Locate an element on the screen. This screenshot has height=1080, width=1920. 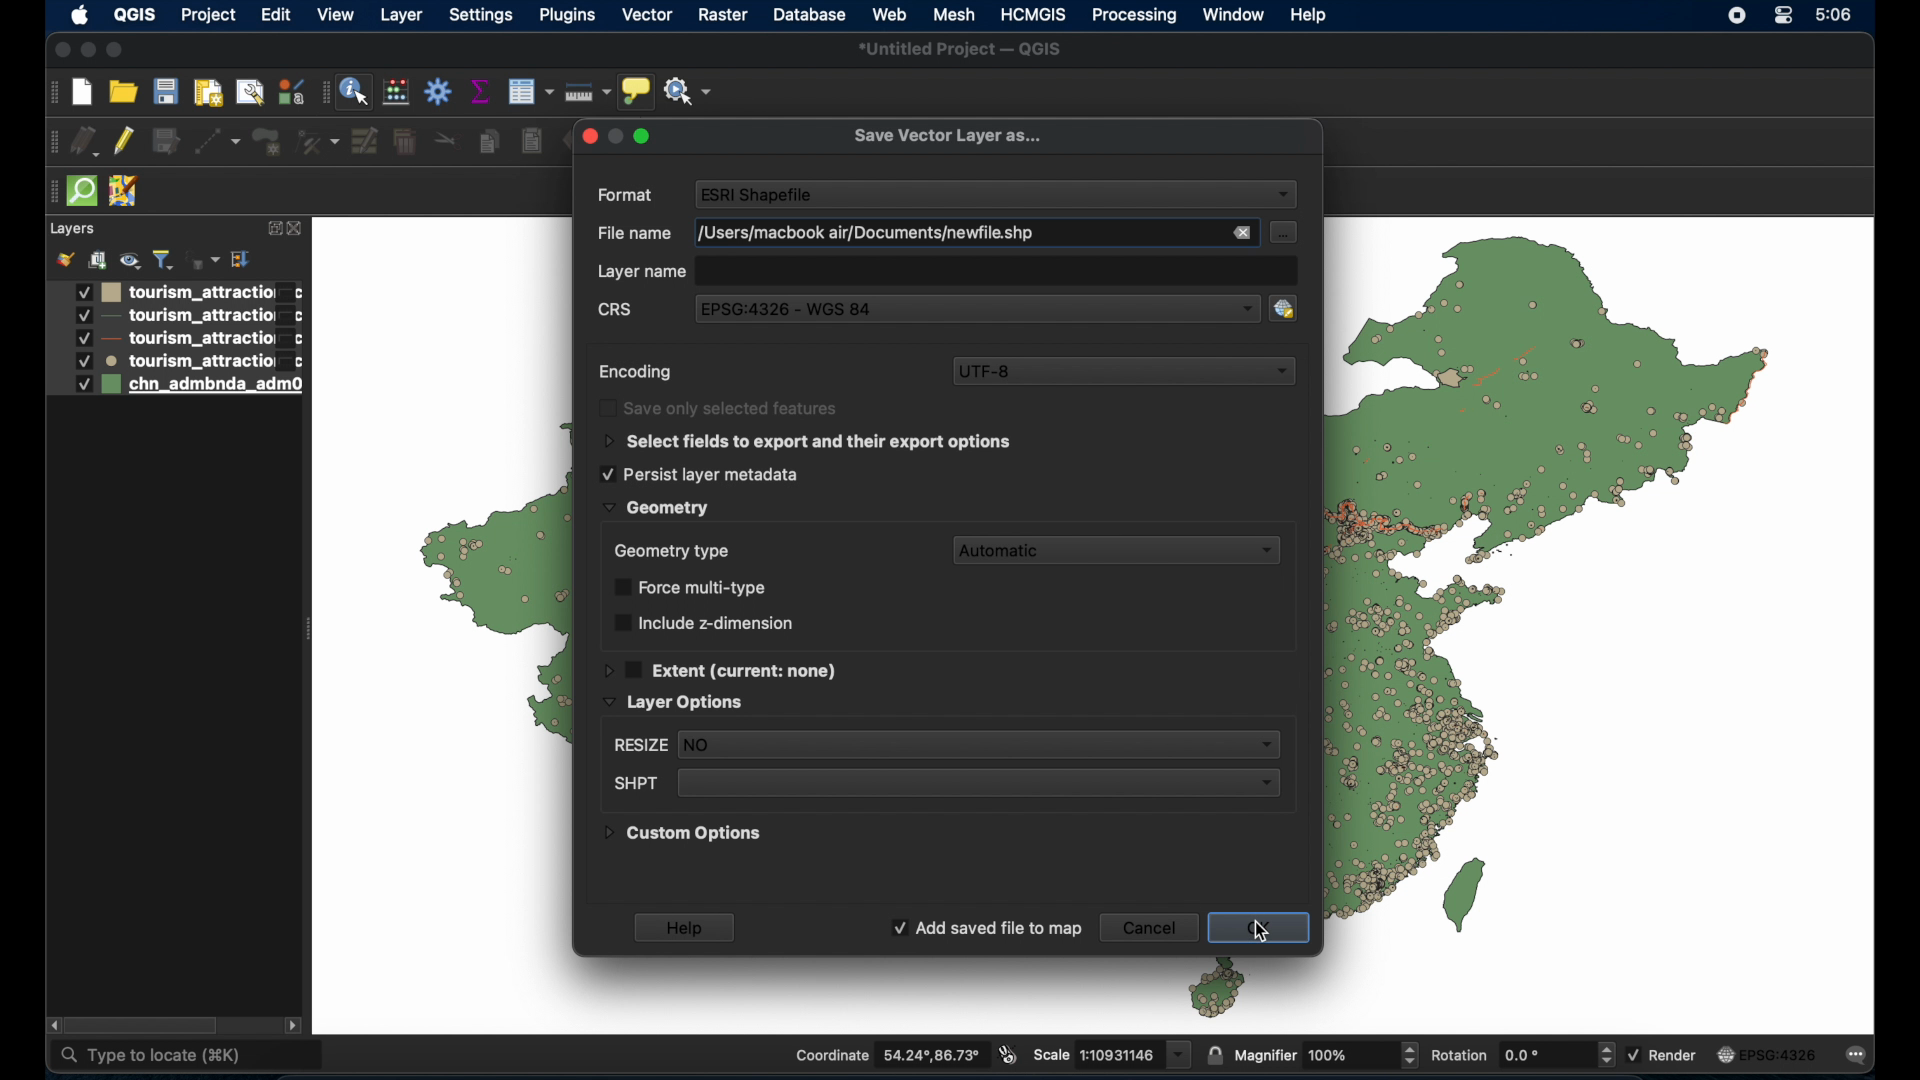
add polygon feature is located at coordinates (270, 142).